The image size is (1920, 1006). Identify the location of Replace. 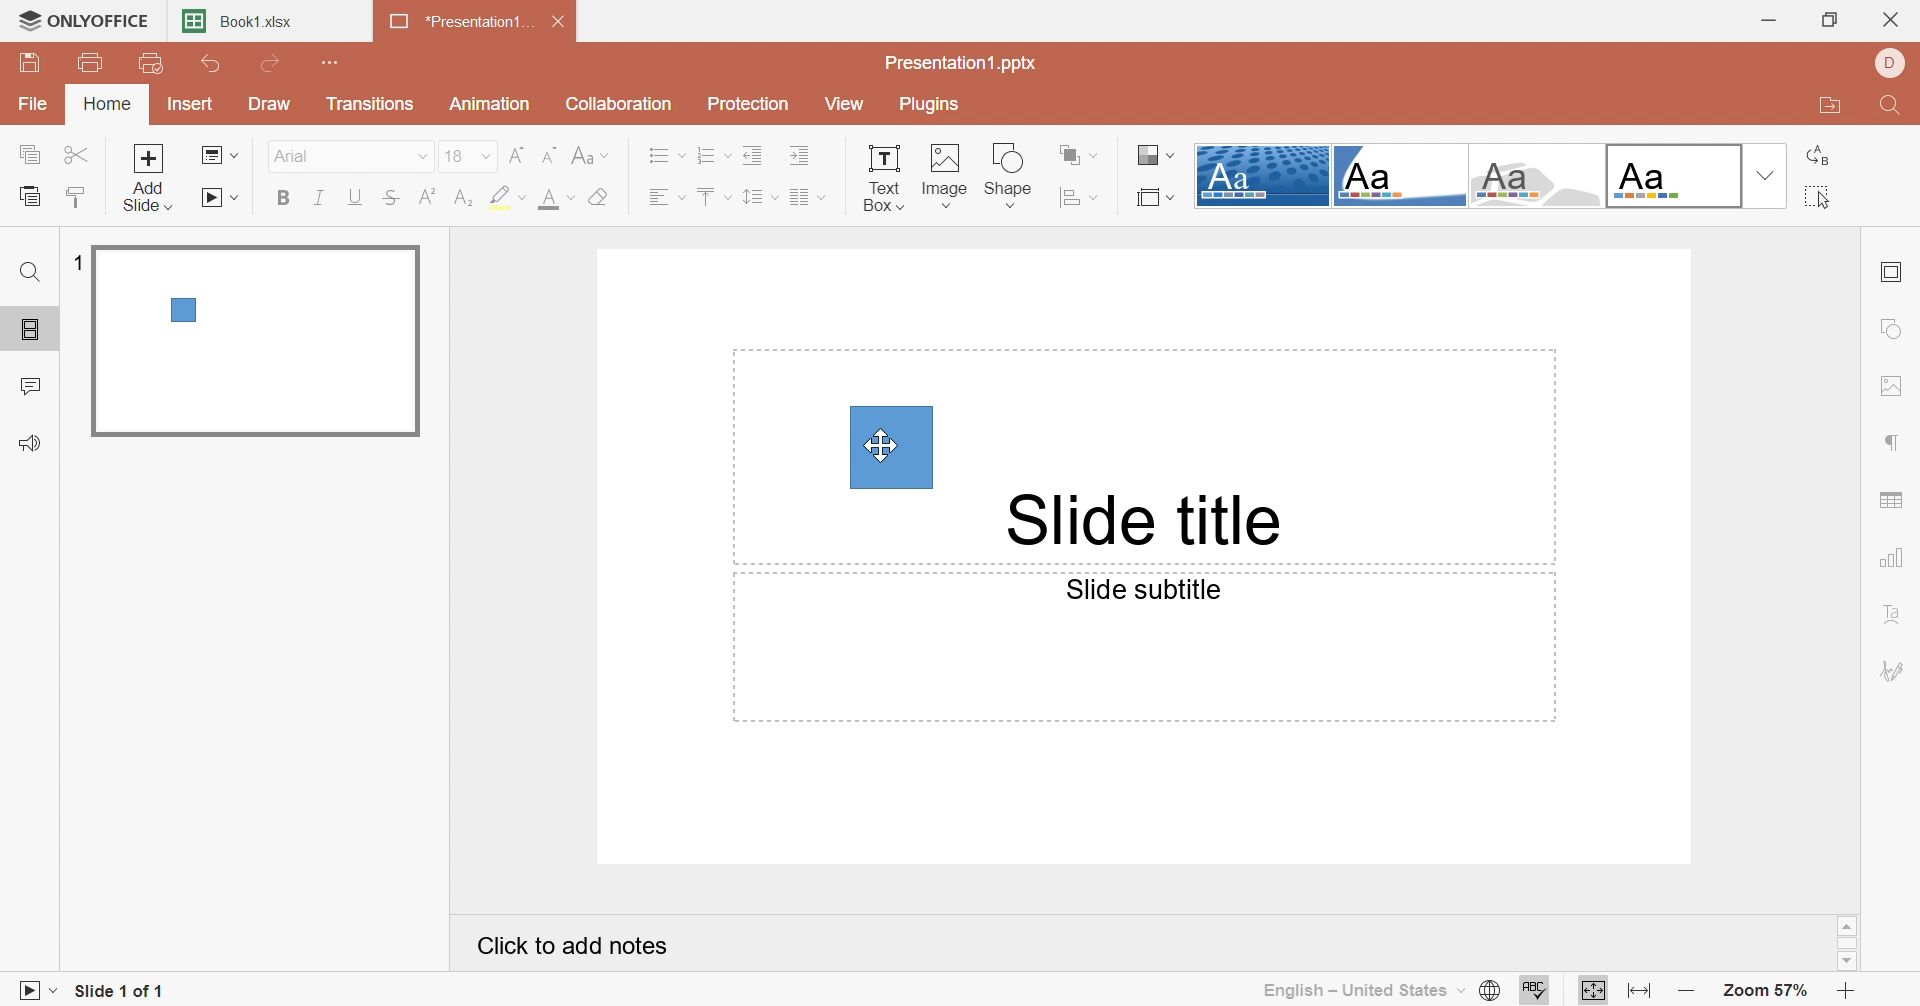
(1817, 157).